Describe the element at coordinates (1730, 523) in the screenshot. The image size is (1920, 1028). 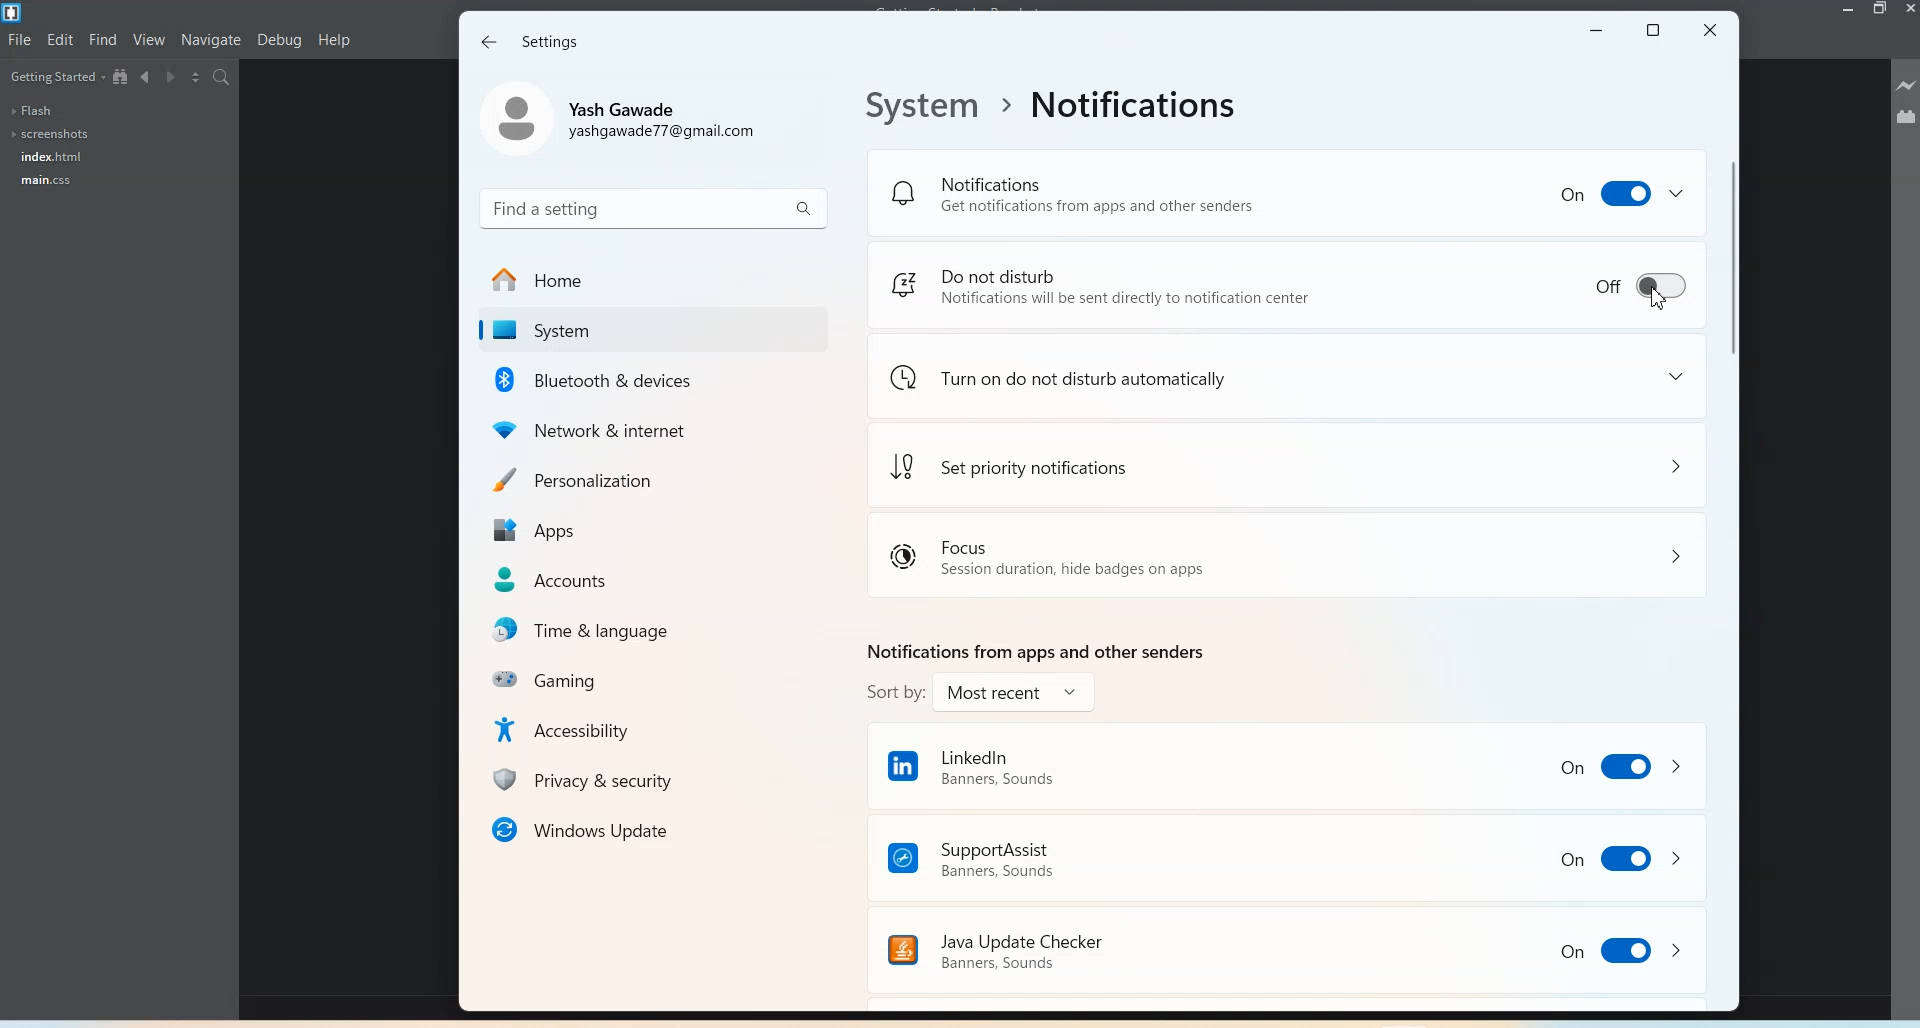
I see `Vertical Scroll bar` at that location.